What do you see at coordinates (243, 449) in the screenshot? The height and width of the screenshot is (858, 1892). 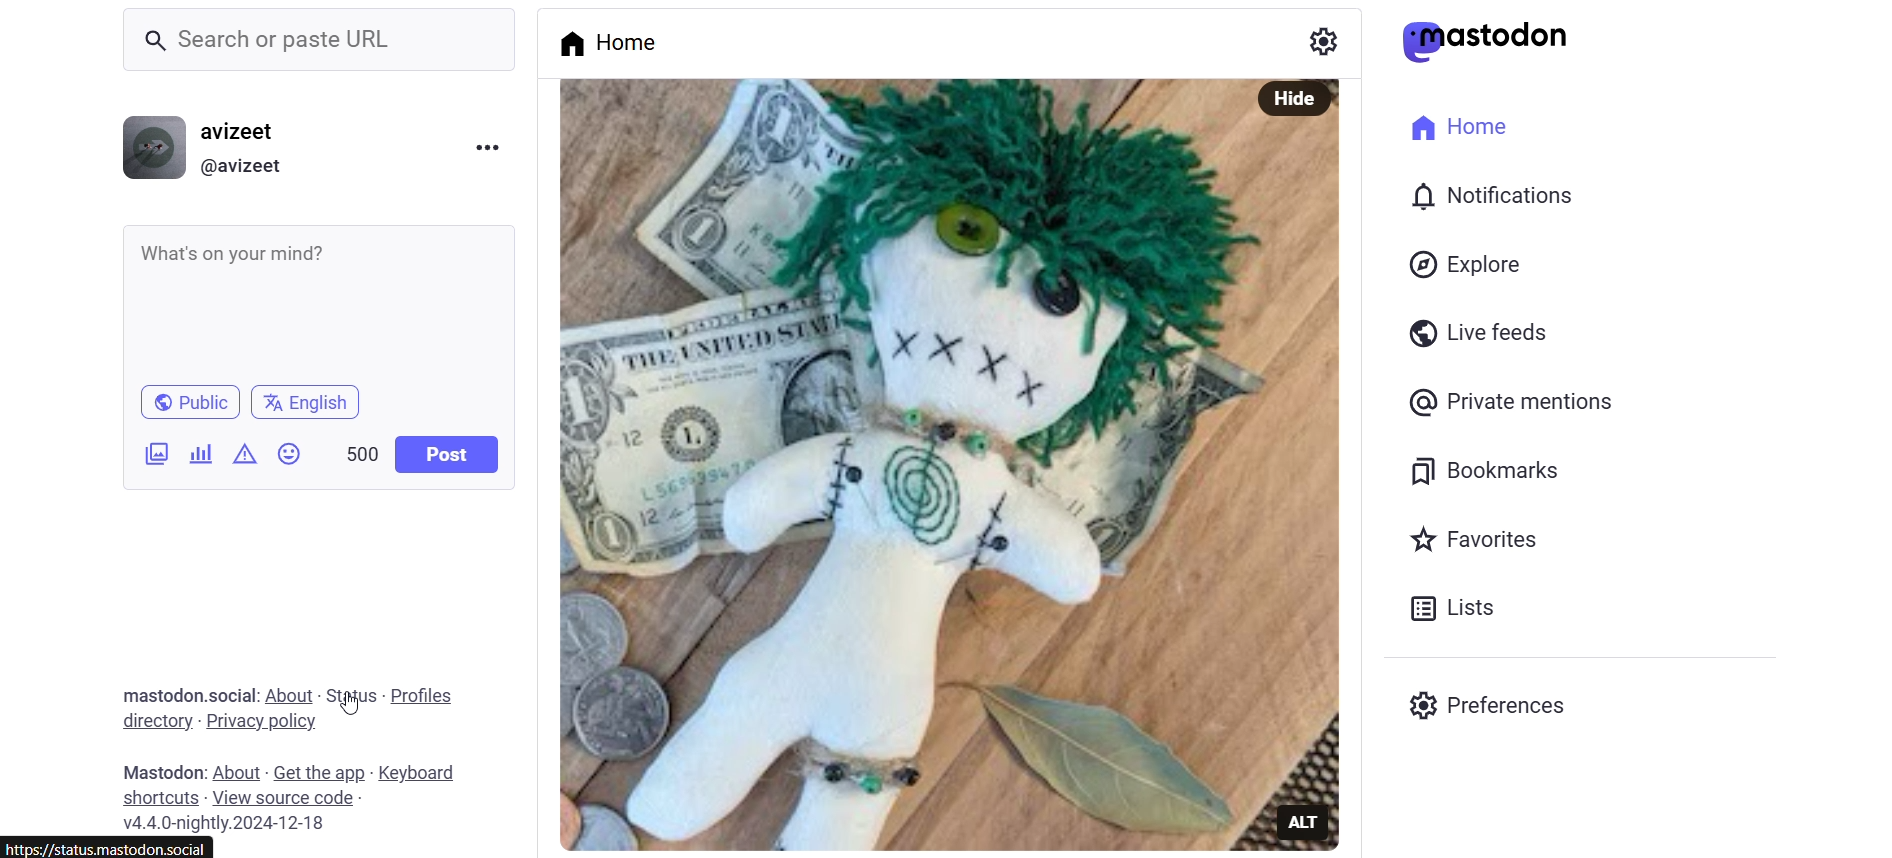 I see `content warning` at bounding box center [243, 449].